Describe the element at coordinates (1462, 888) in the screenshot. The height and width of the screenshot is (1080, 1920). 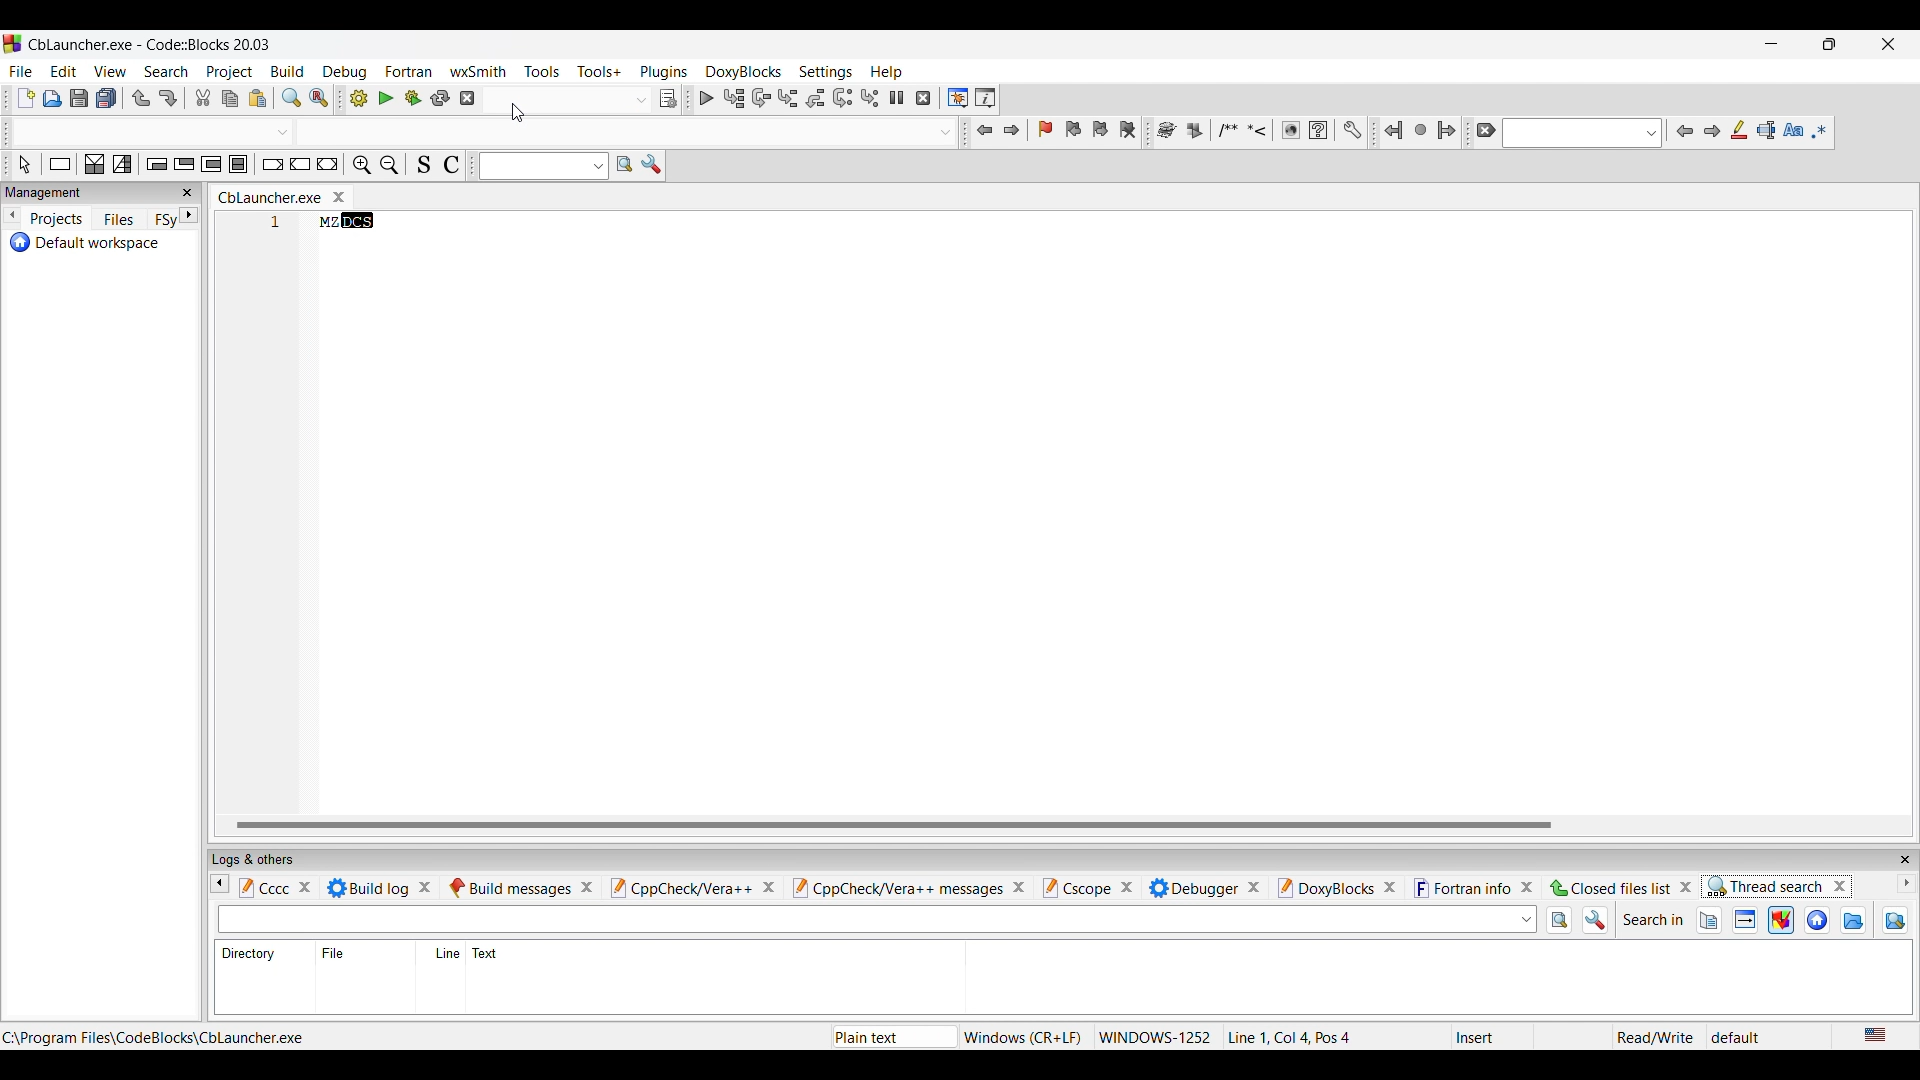
I see `Fortran info` at that location.